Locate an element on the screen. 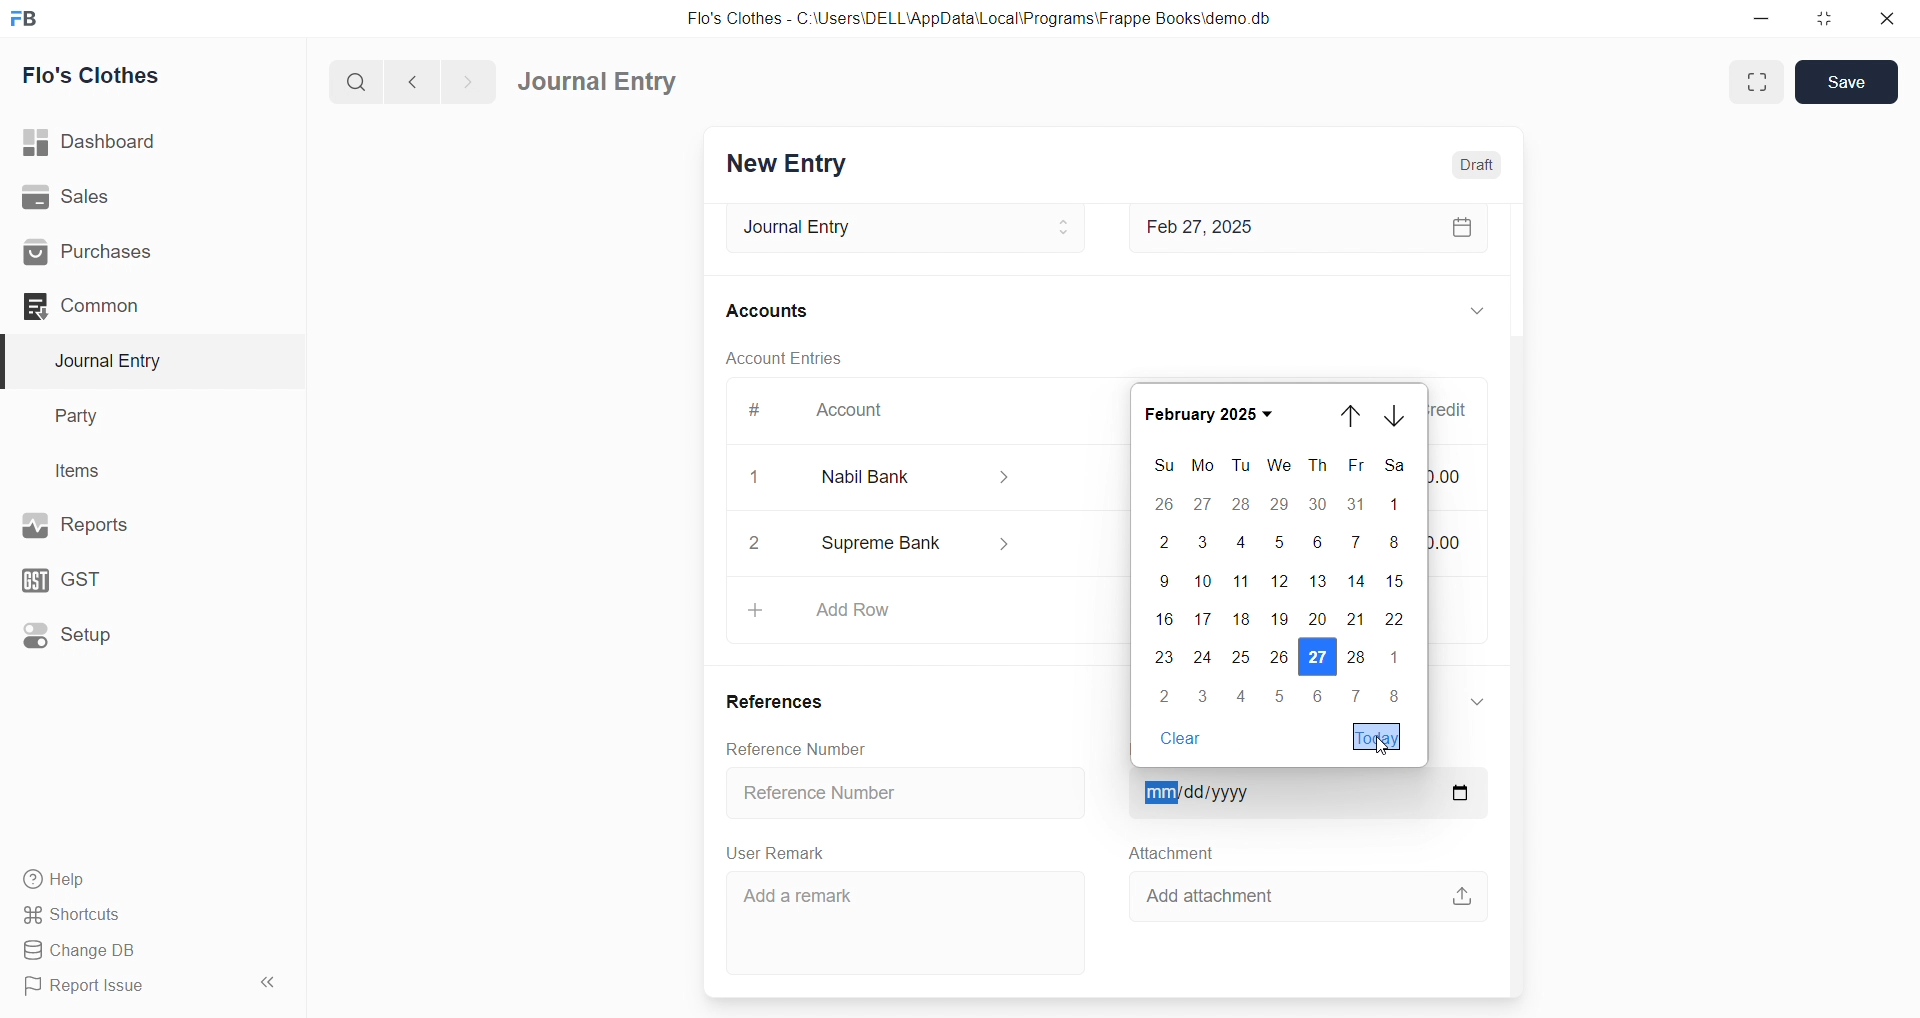 This screenshot has height=1018, width=1920. 28 is located at coordinates (1237, 507).